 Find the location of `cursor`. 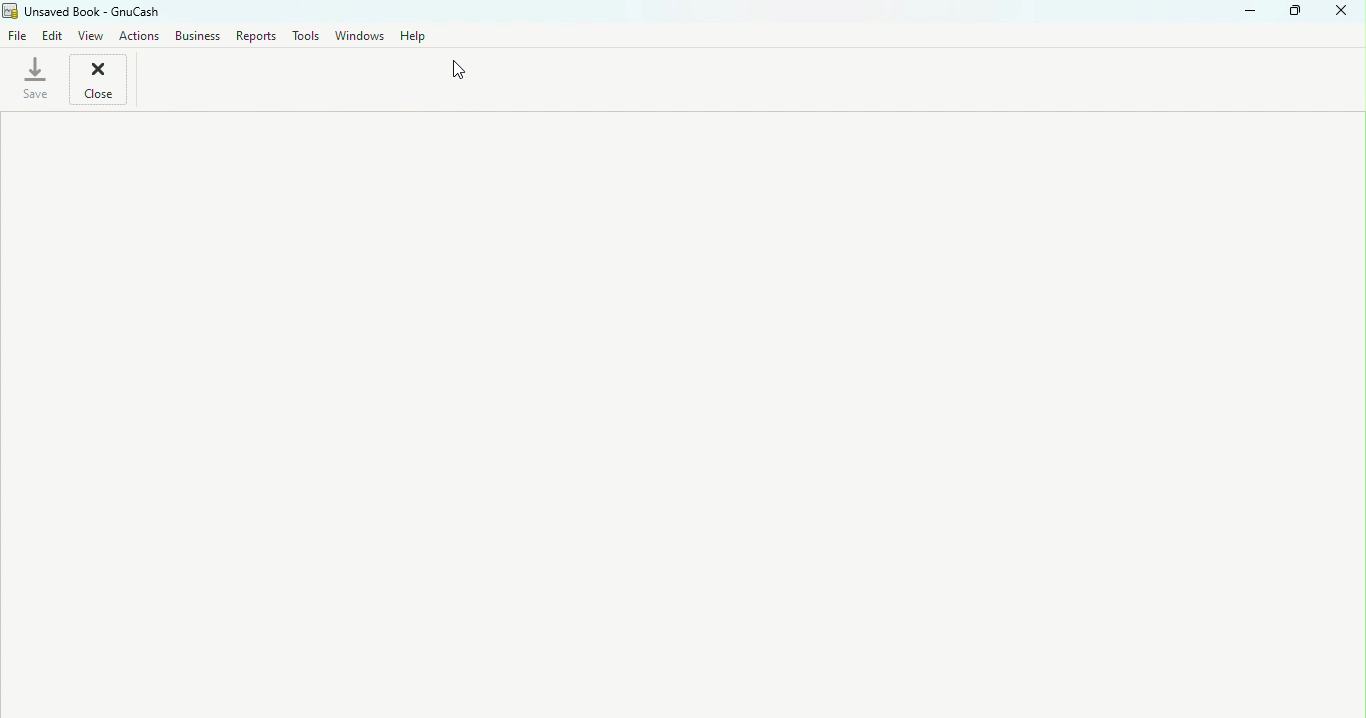

cursor is located at coordinates (459, 70).